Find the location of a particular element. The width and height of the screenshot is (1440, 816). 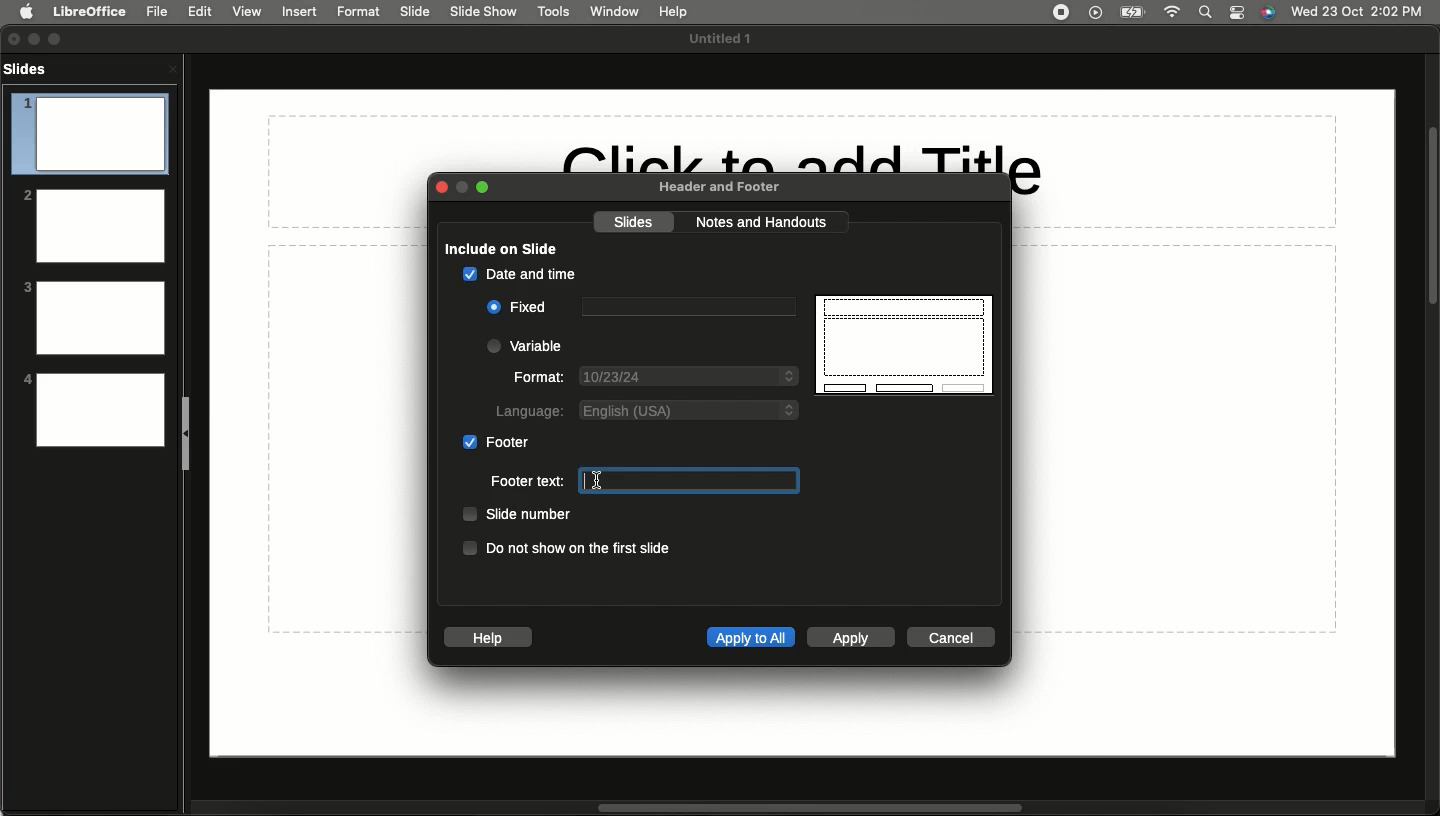

Footer text is located at coordinates (527, 481).